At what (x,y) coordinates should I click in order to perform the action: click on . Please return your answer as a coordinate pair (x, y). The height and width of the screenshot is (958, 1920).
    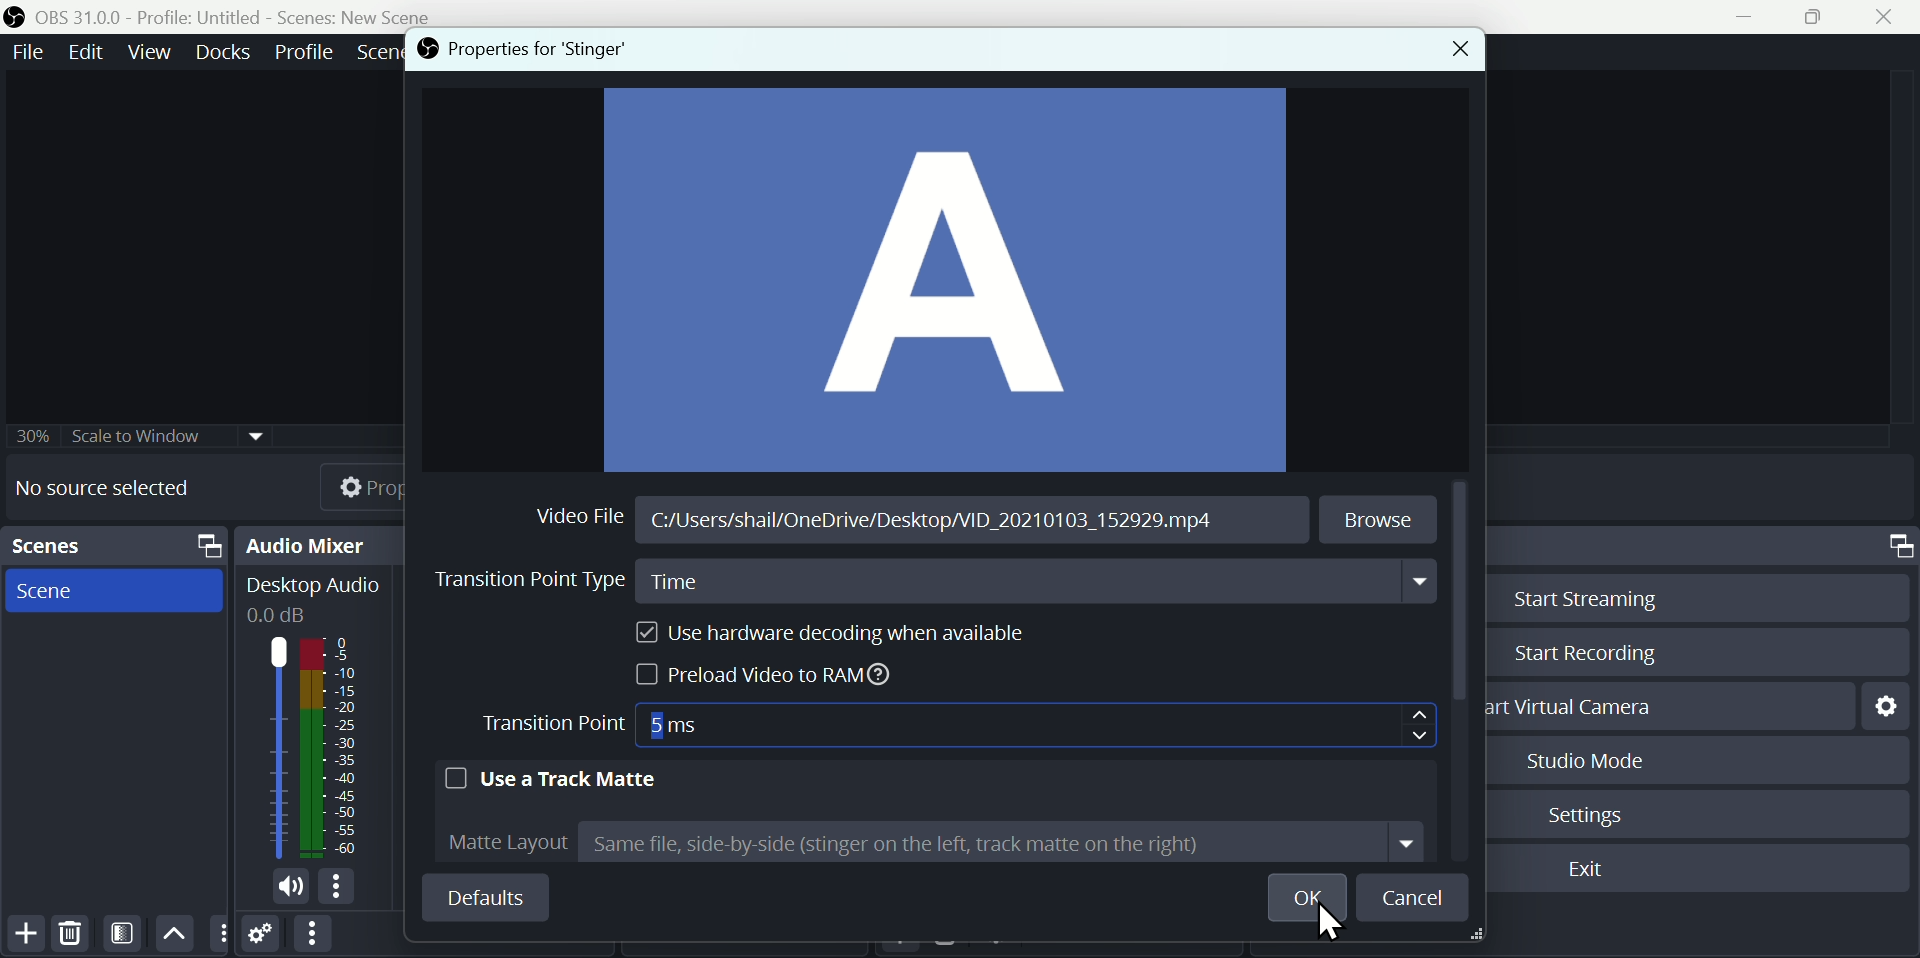
    Looking at the image, I should click on (143, 430).